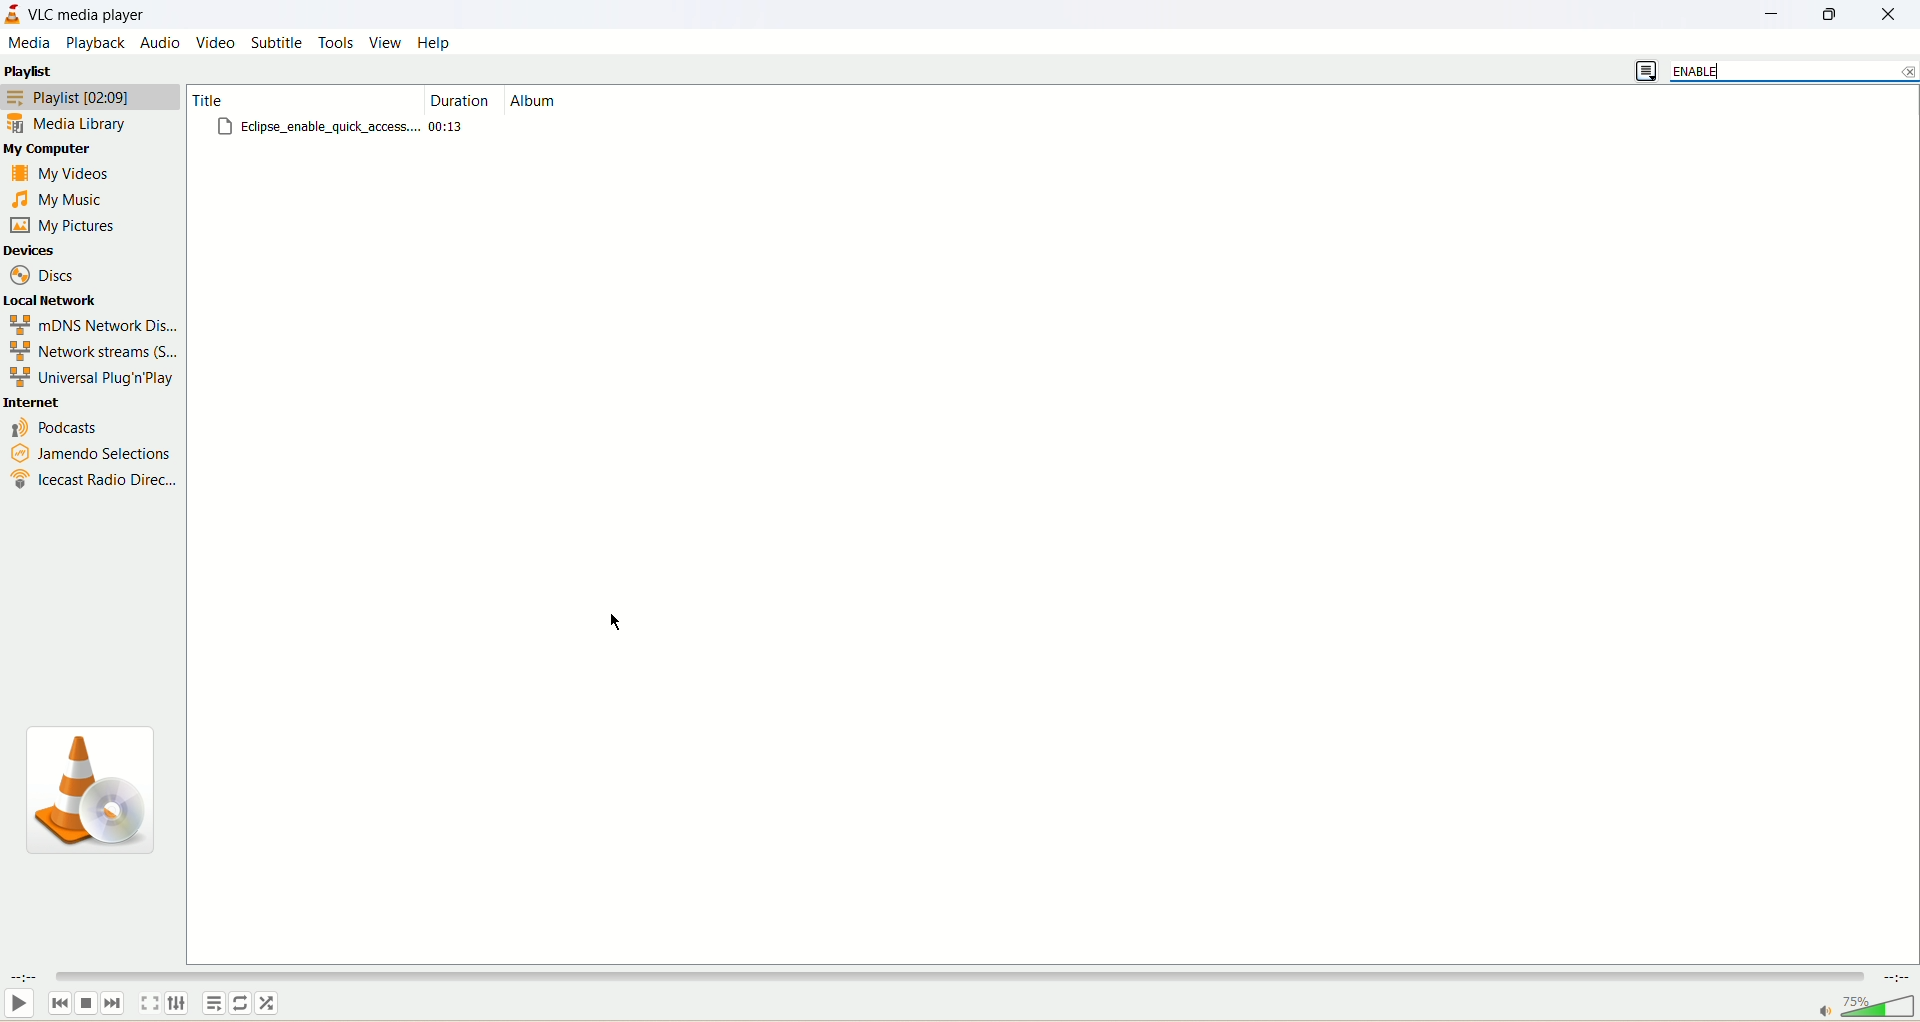 The image size is (1920, 1022). Describe the element at coordinates (92, 324) in the screenshot. I see `mDNS newtork` at that location.